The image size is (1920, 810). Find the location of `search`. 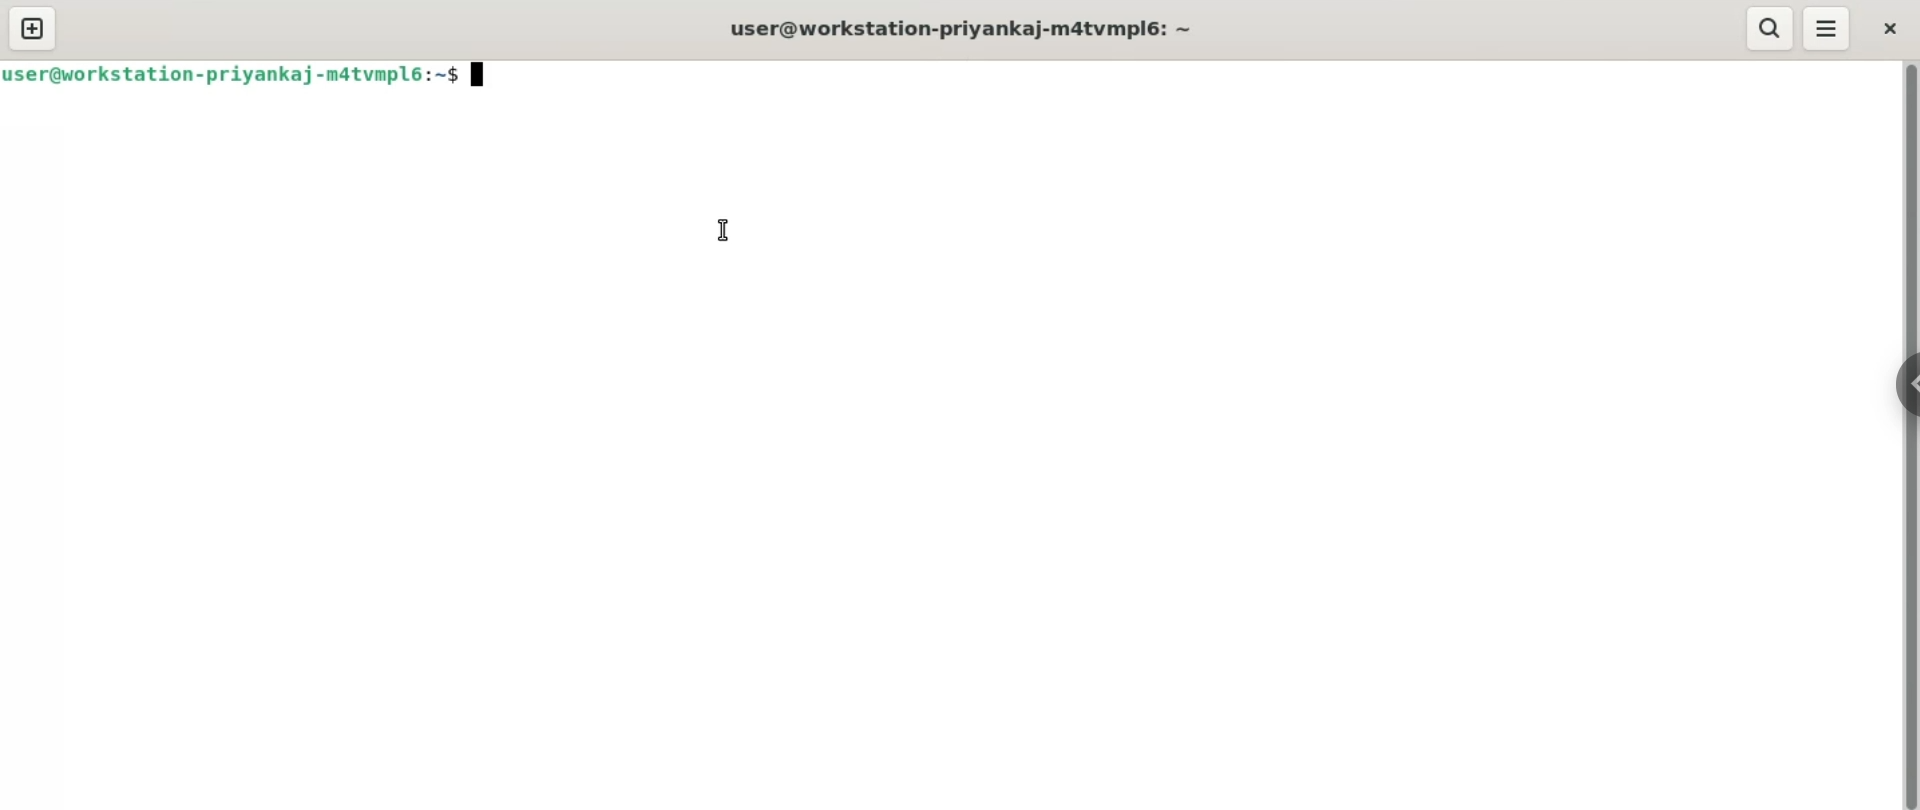

search is located at coordinates (1768, 27).